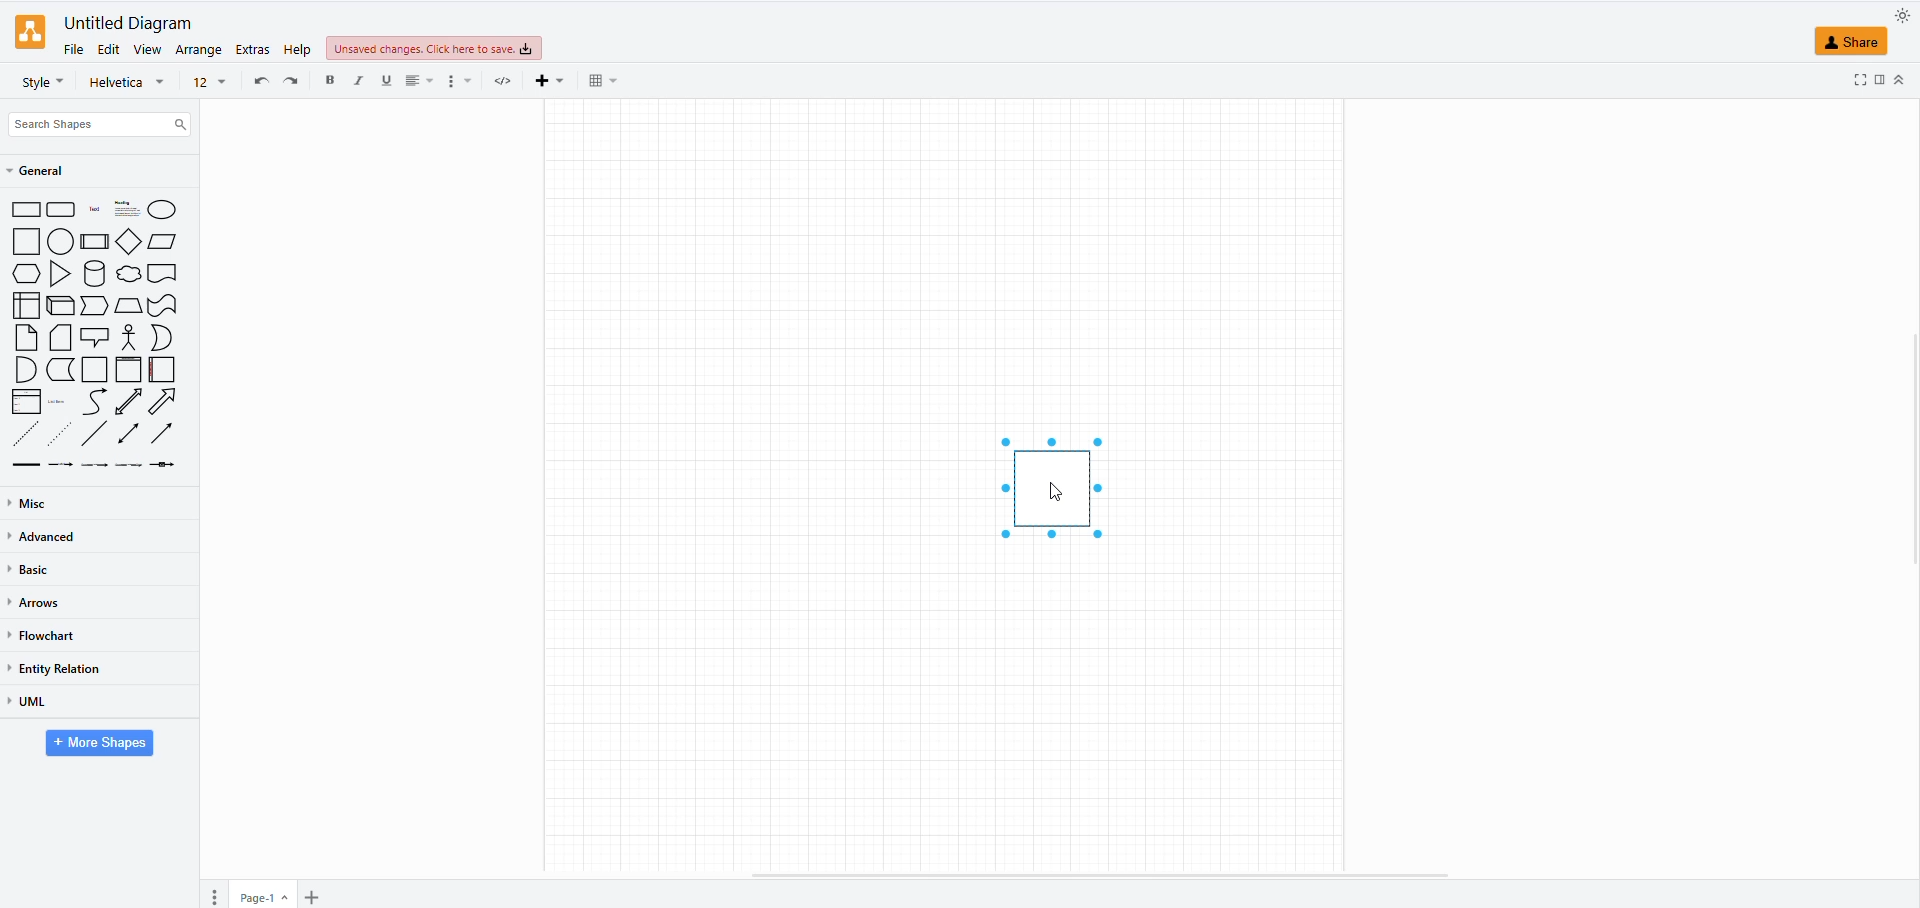  Describe the element at coordinates (60, 401) in the screenshot. I see `list item` at that location.